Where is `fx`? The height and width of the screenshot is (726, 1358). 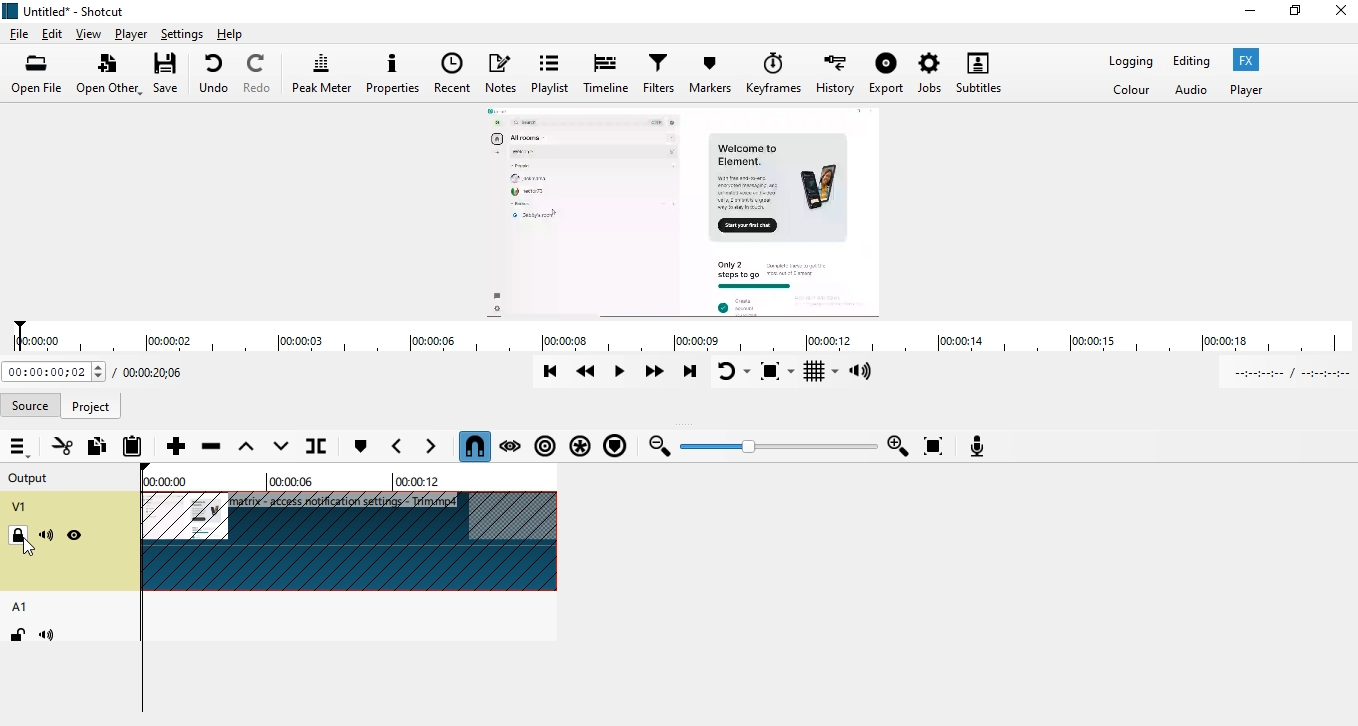 fx is located at coordinates (1251, 61).